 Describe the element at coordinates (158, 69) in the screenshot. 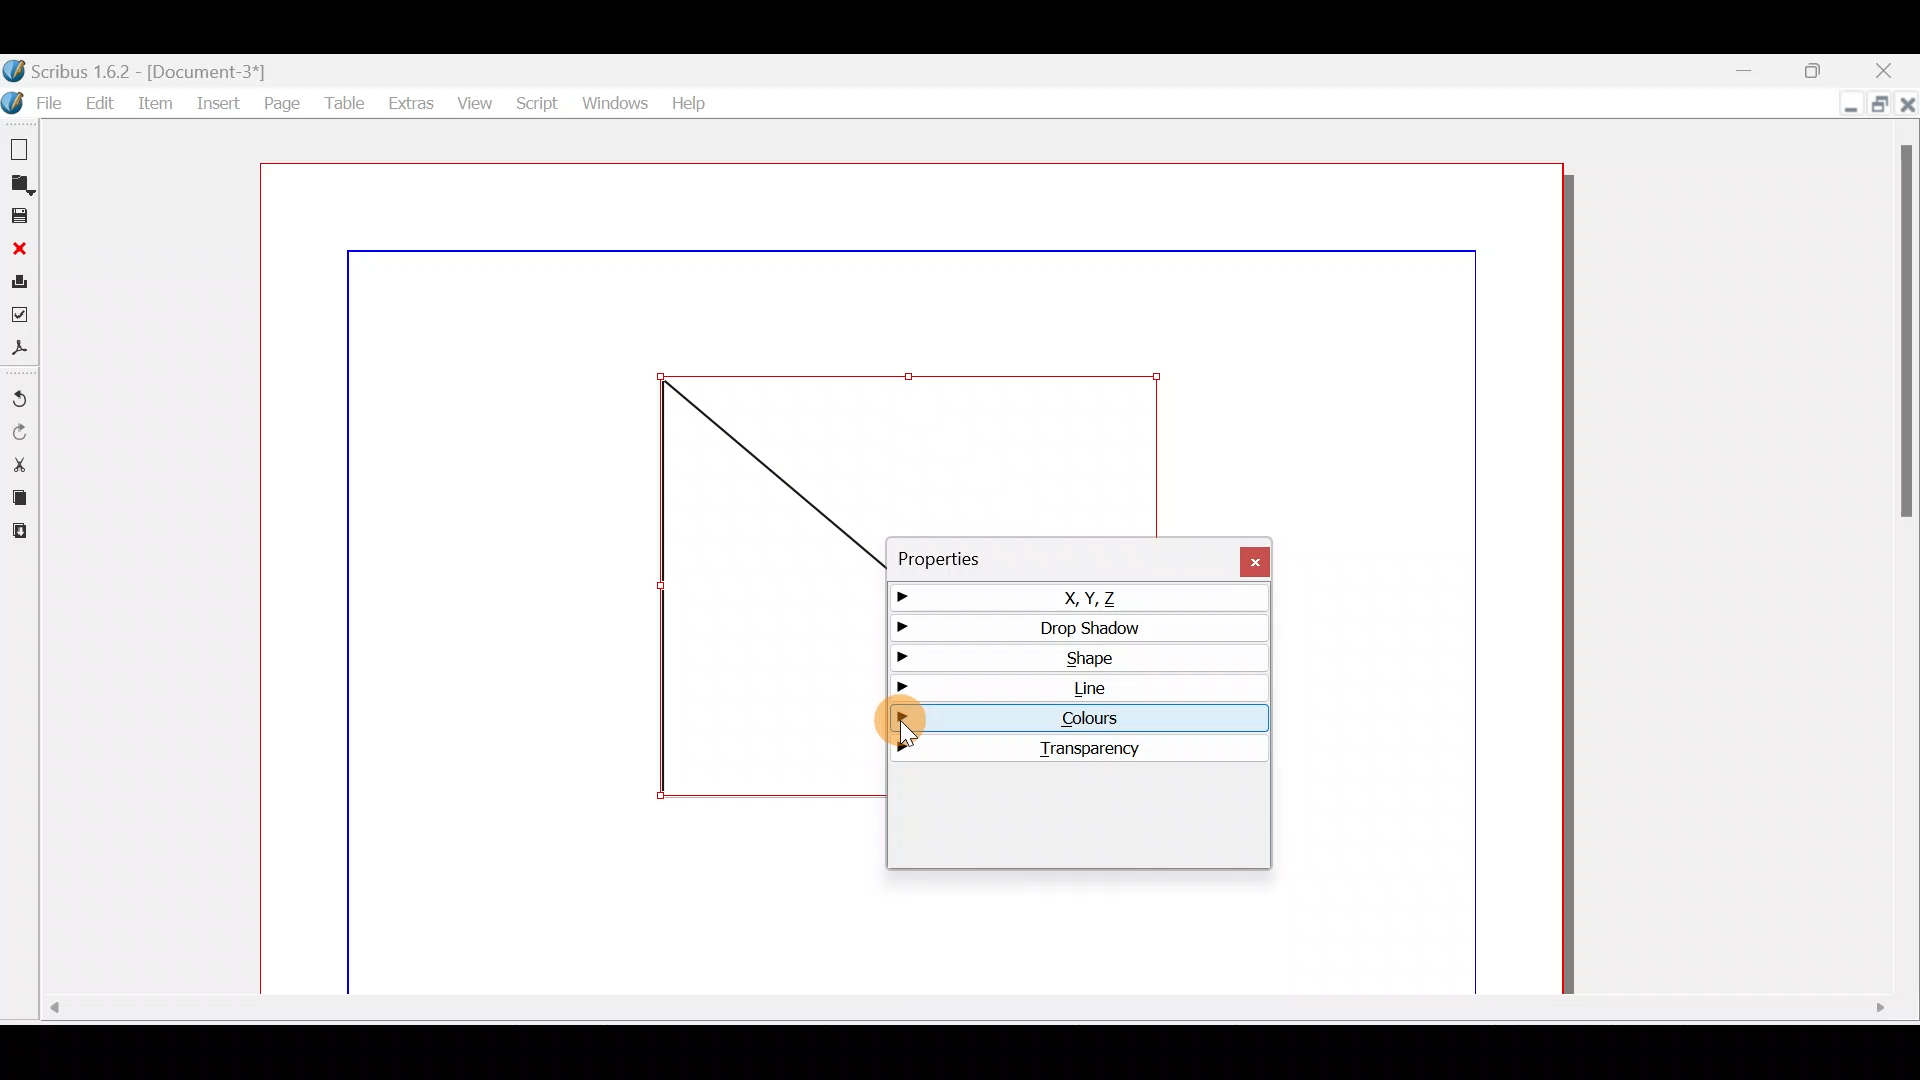

I see `Document name` at that location.